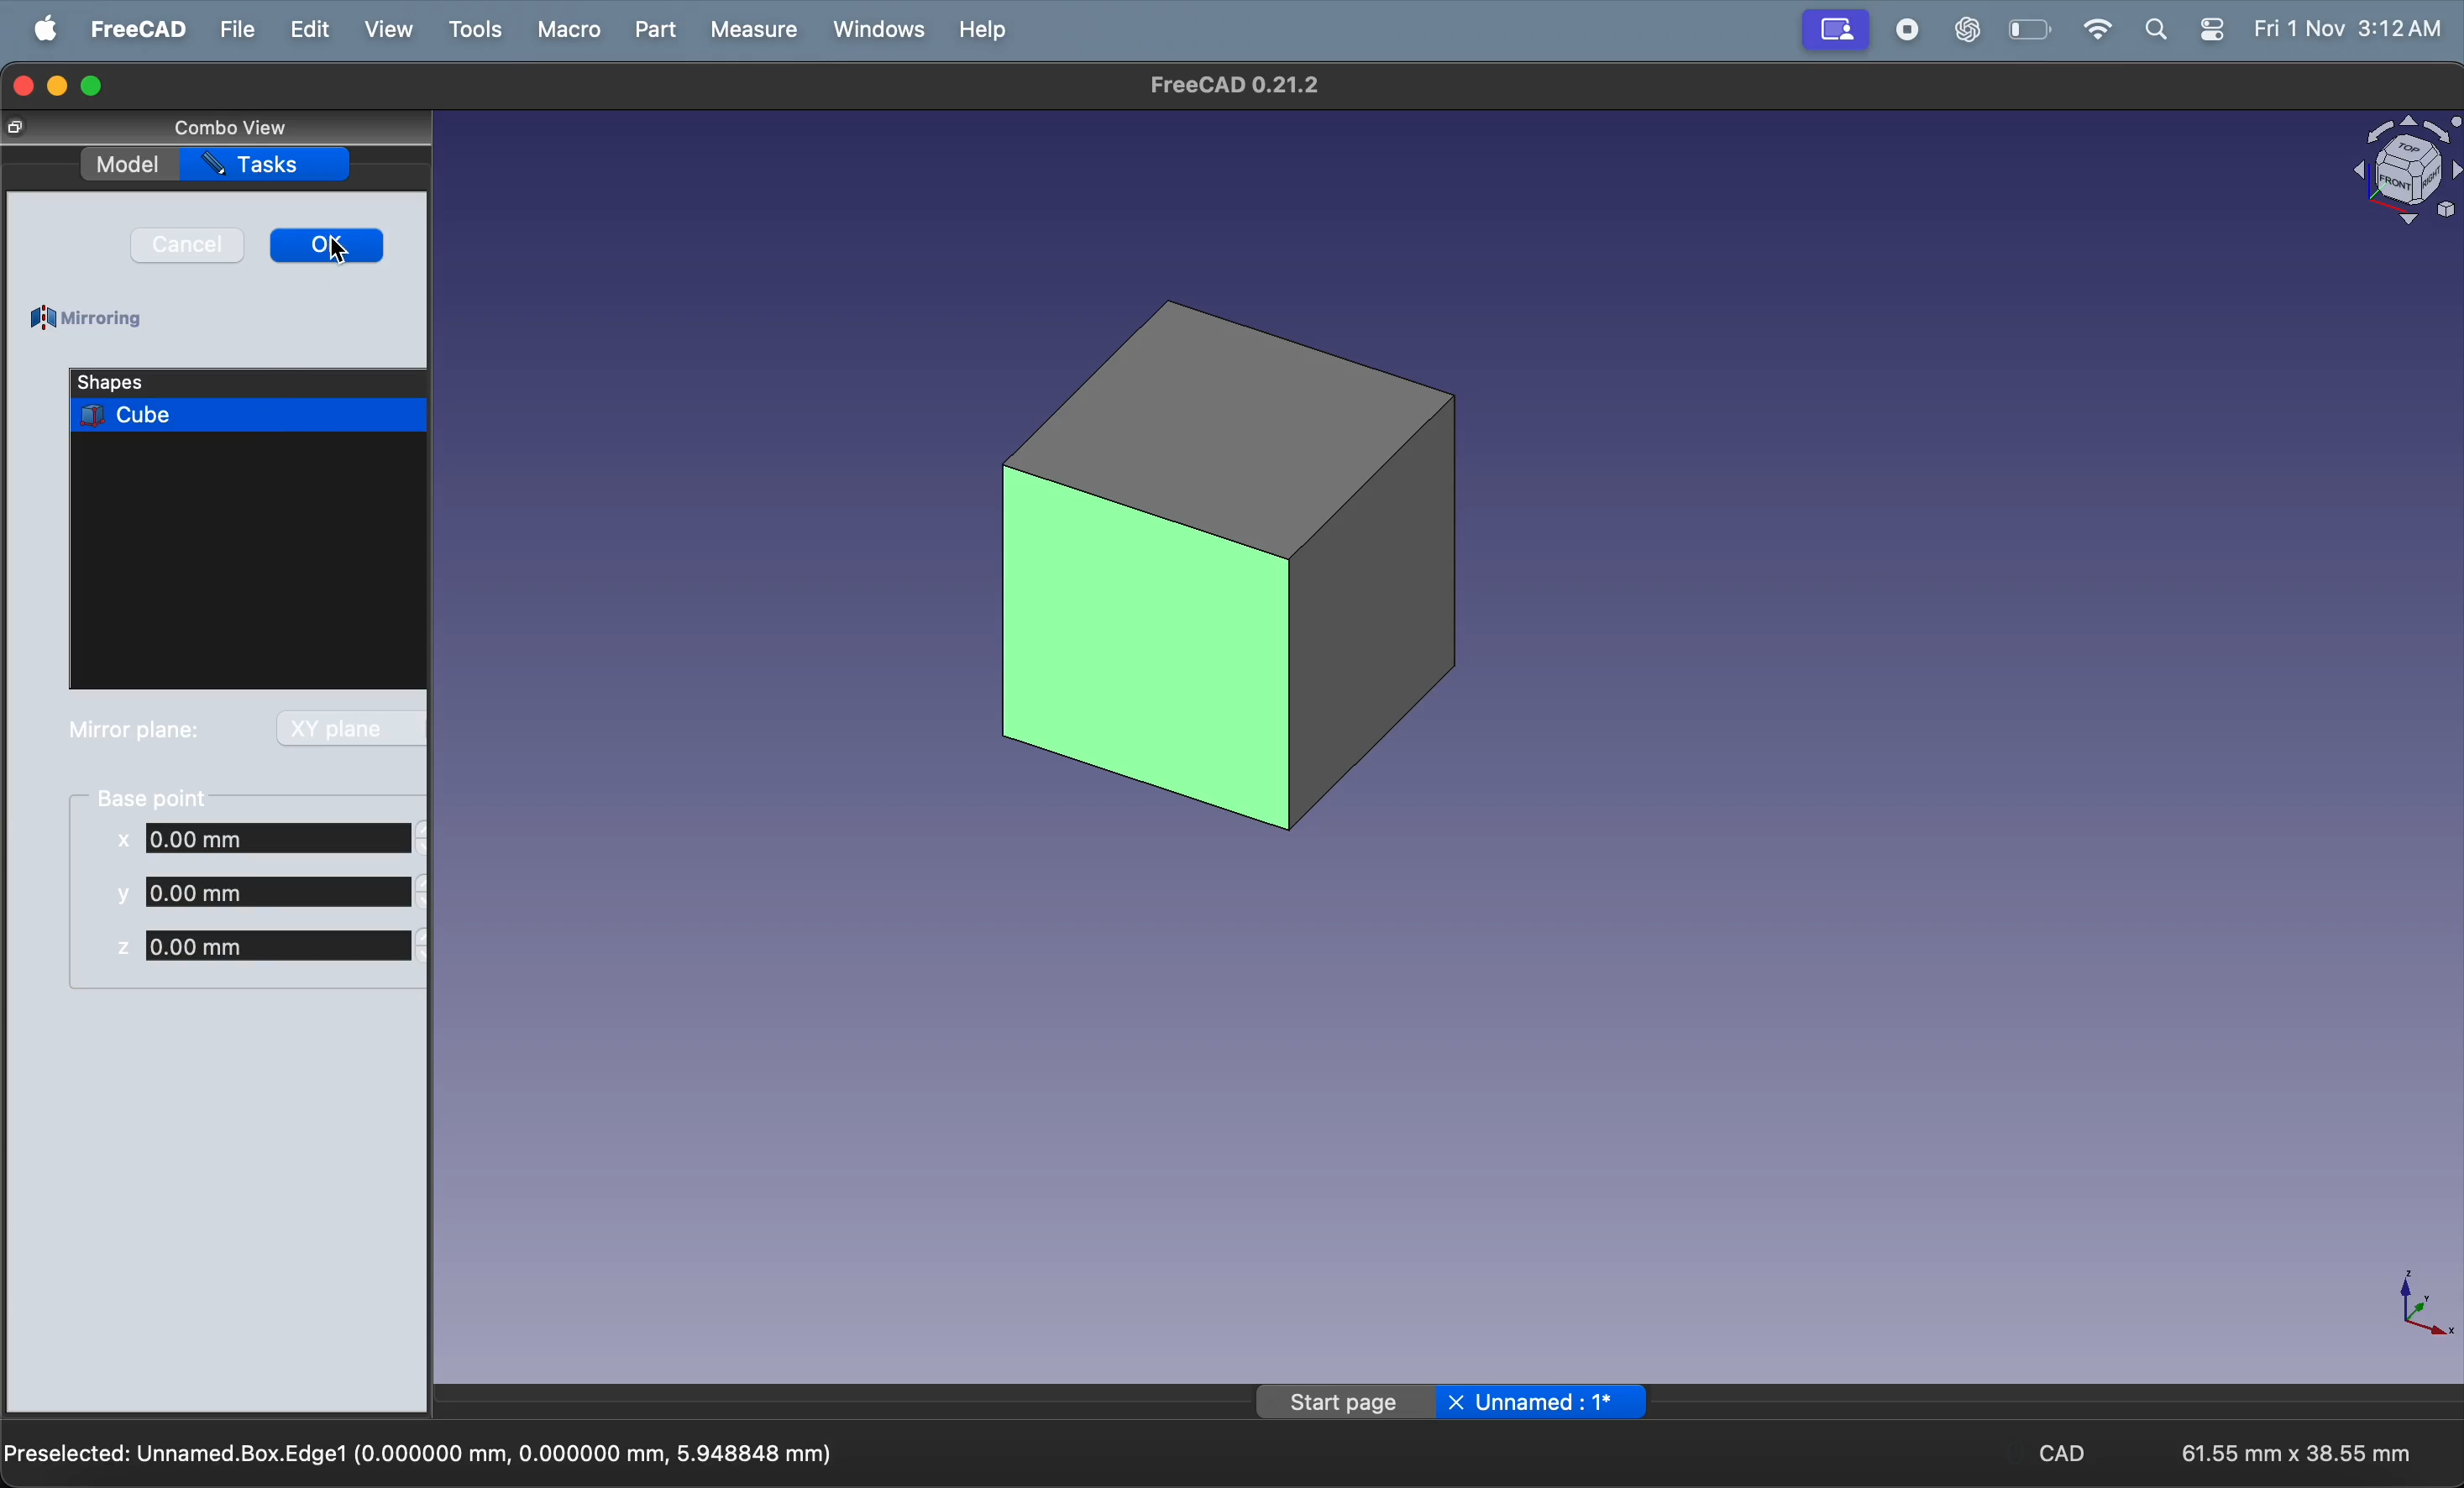 Image resolution: width=2464 pixels, height=1488 pixels. What do you see at coordinates (187, 245) in the screenshot?
I see `cancel` at bounding box center [187, 245].